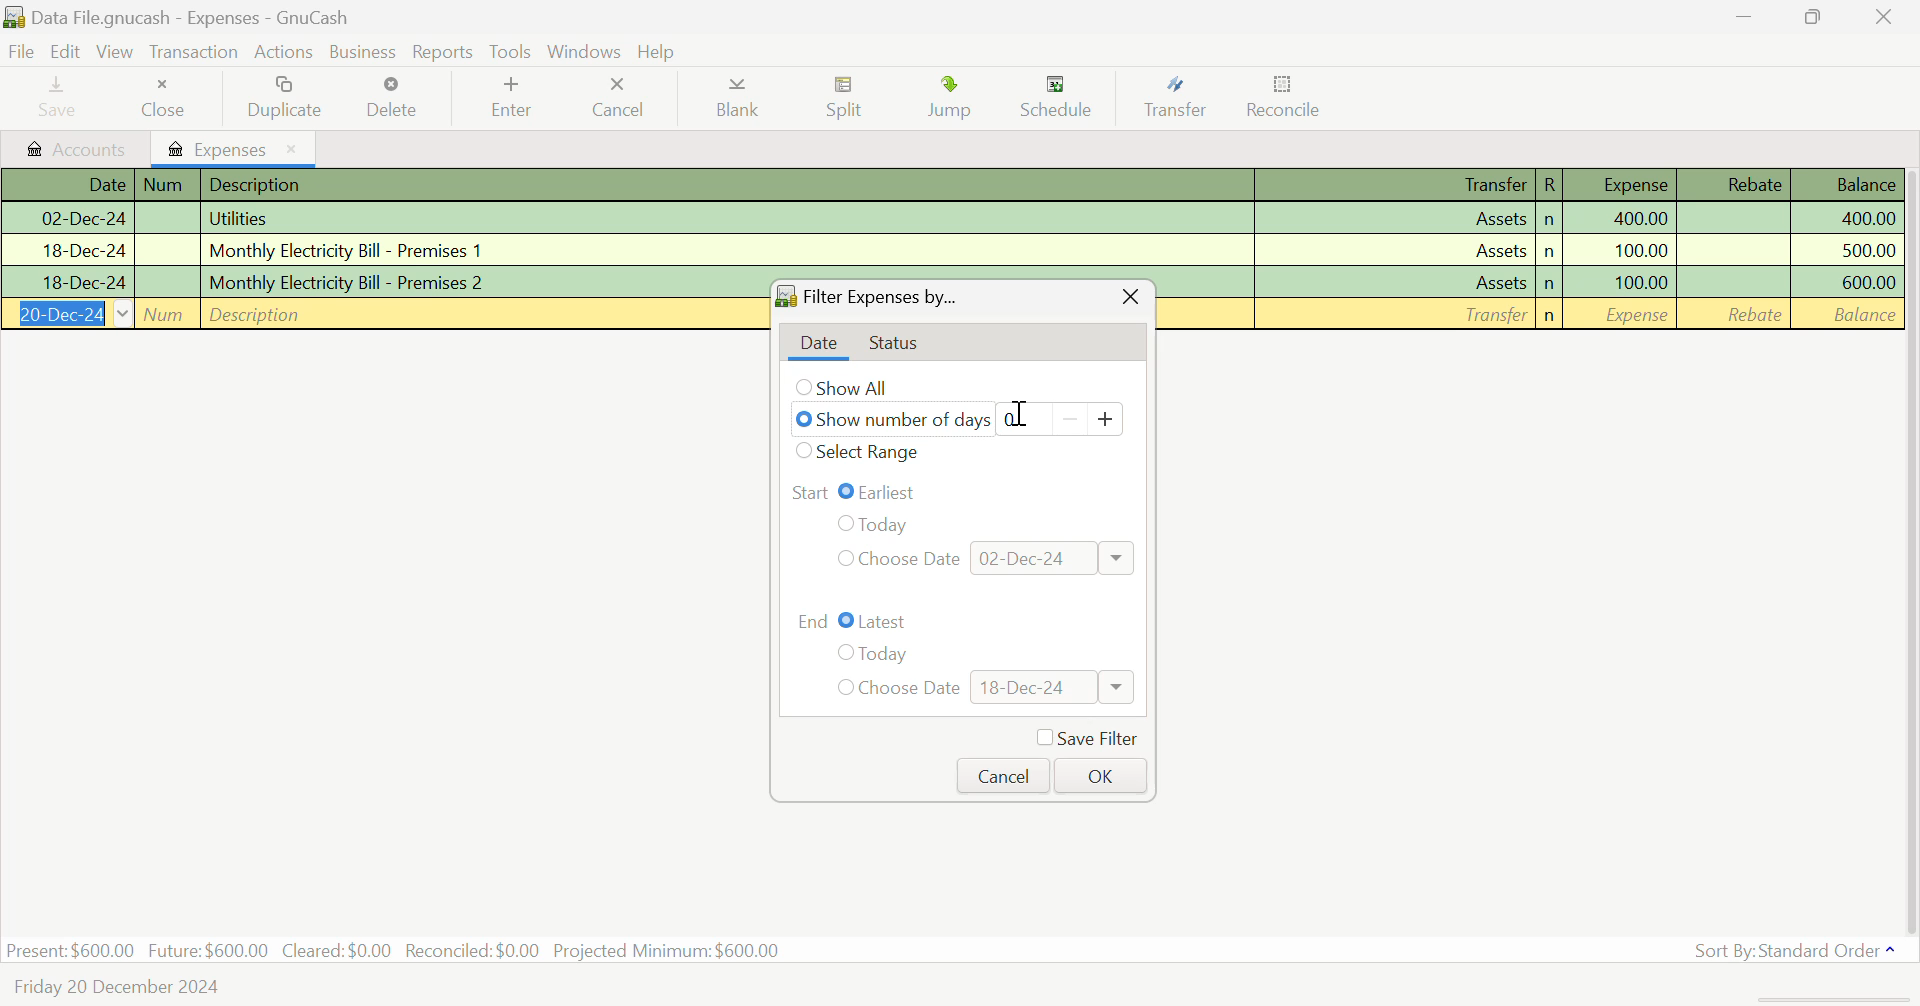  Describe the element at coordinates (895, 342) in the screenshot. I see `Status Tab` at that location.